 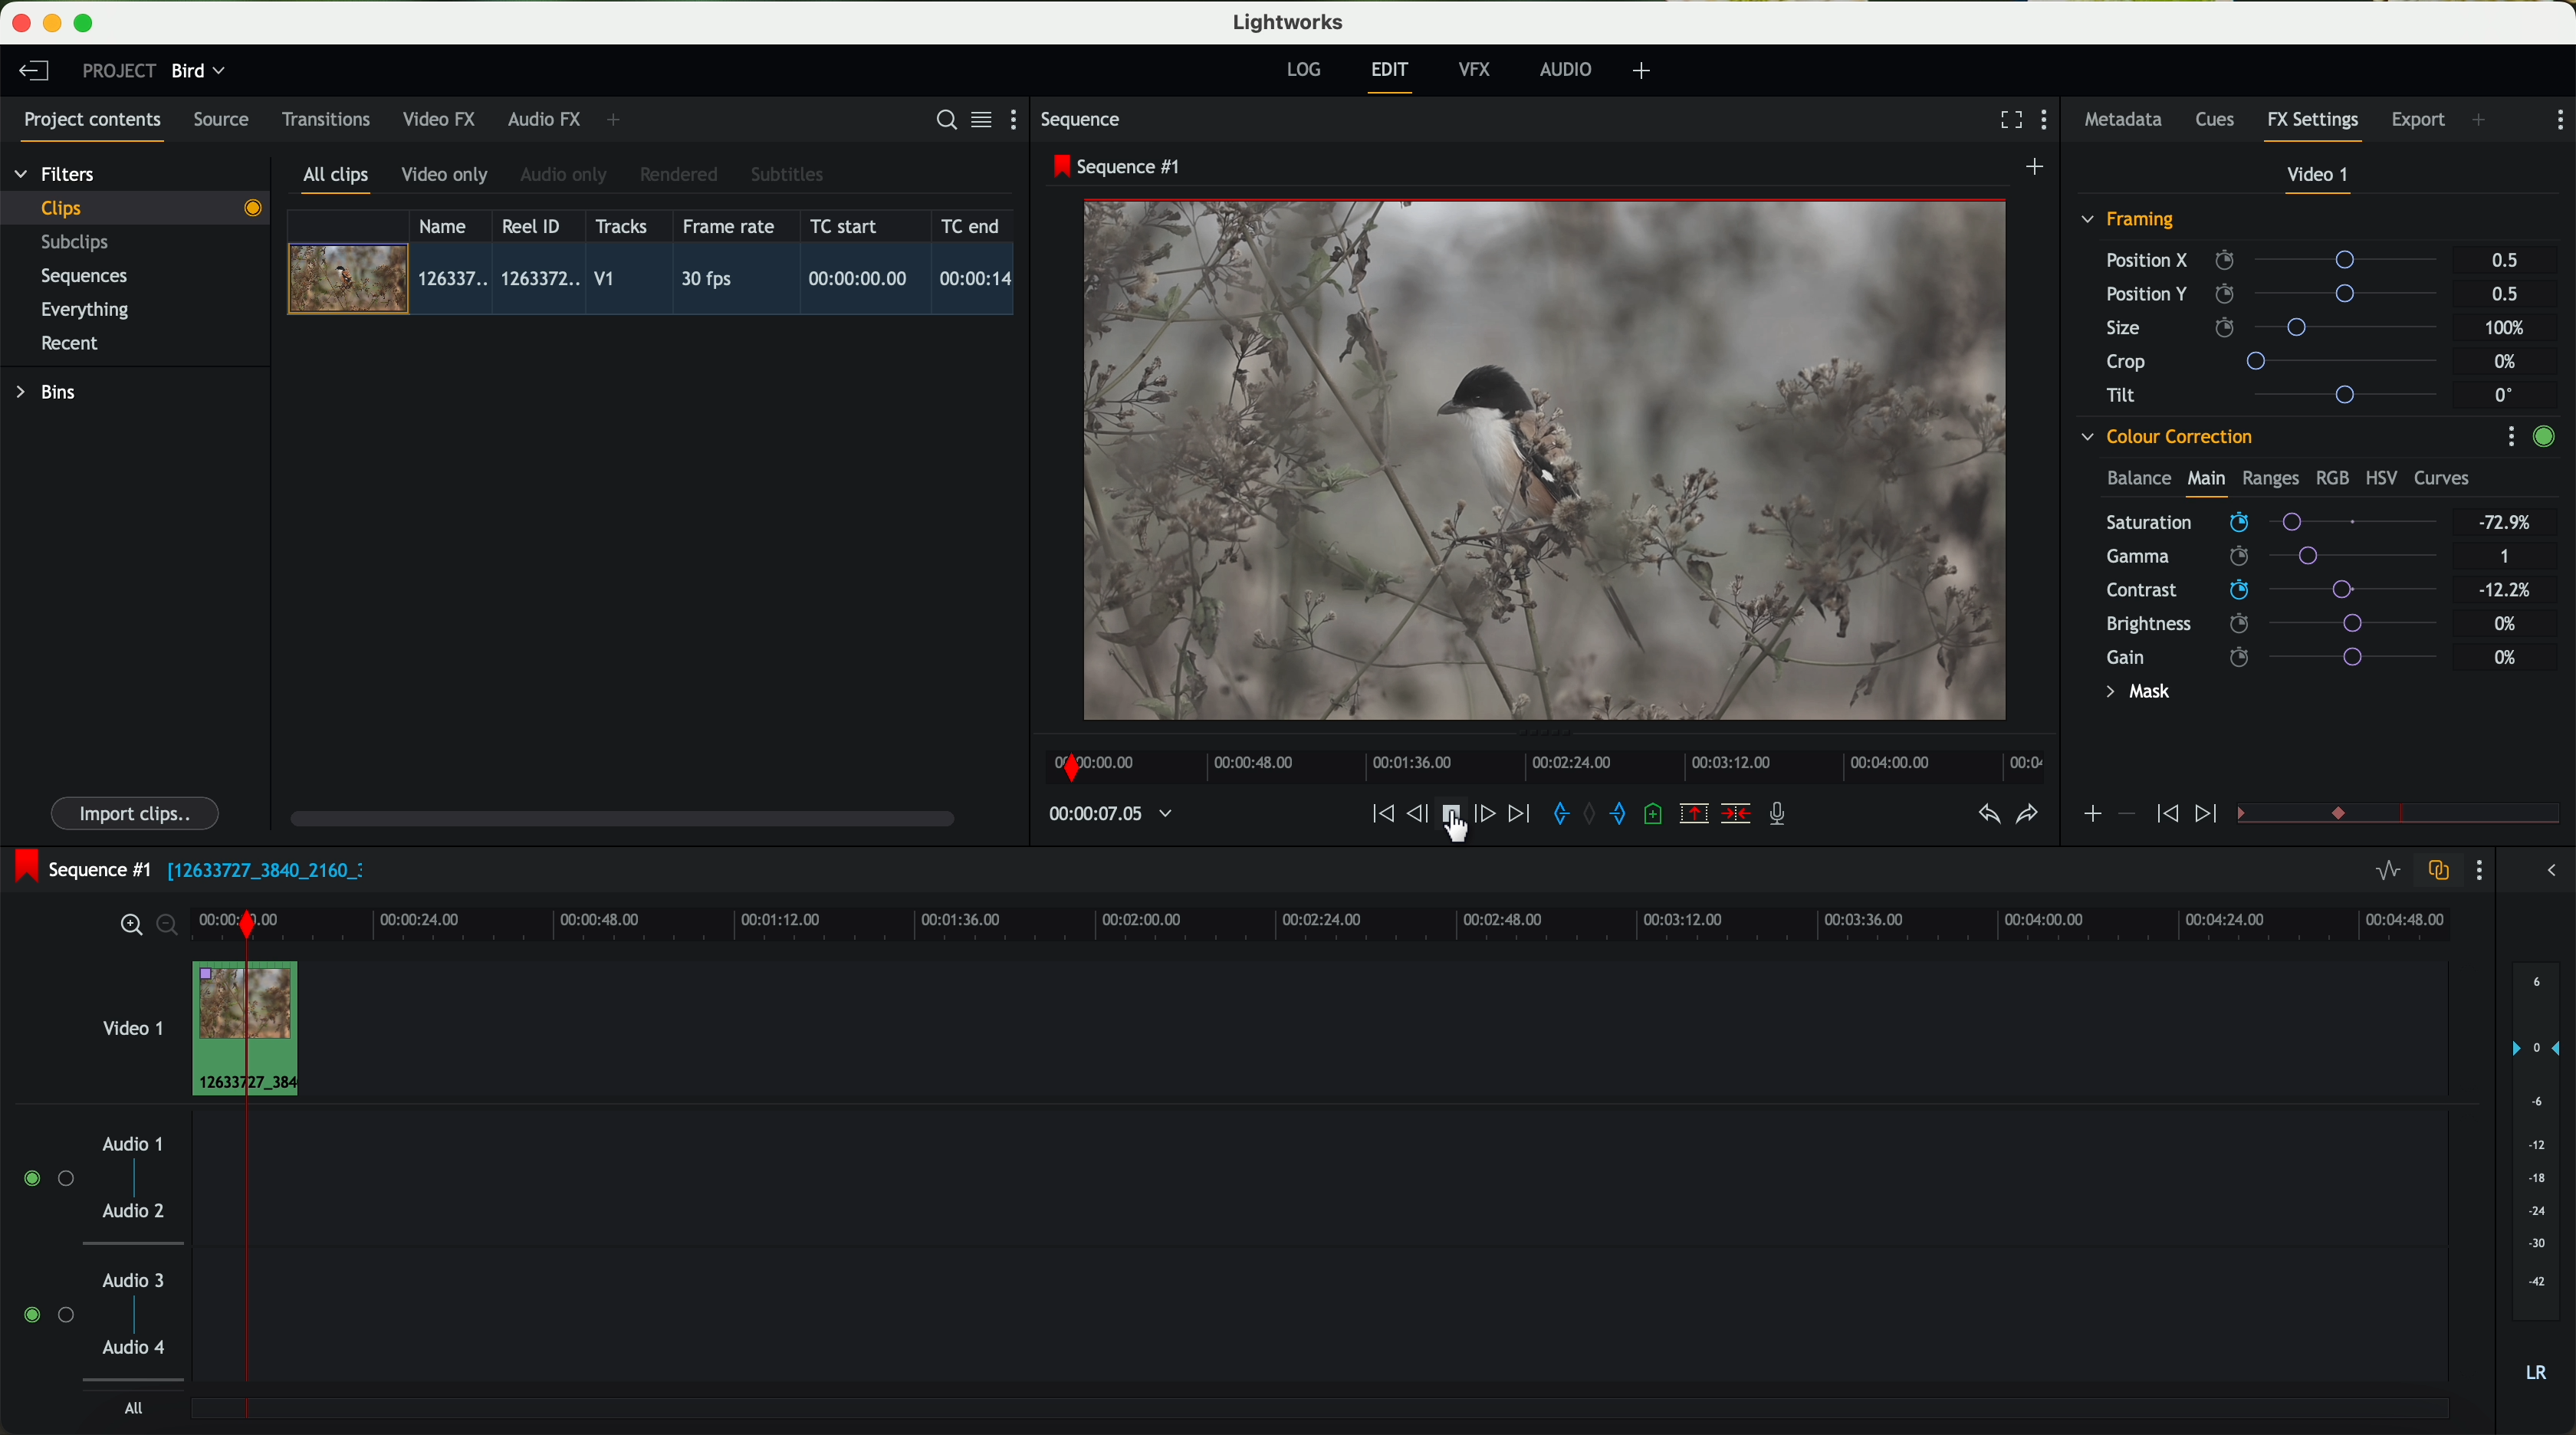 What do you see at coordinates (1549, 460) in the screenshot?
I see `applied effect` at bounding box center [1549, 460].